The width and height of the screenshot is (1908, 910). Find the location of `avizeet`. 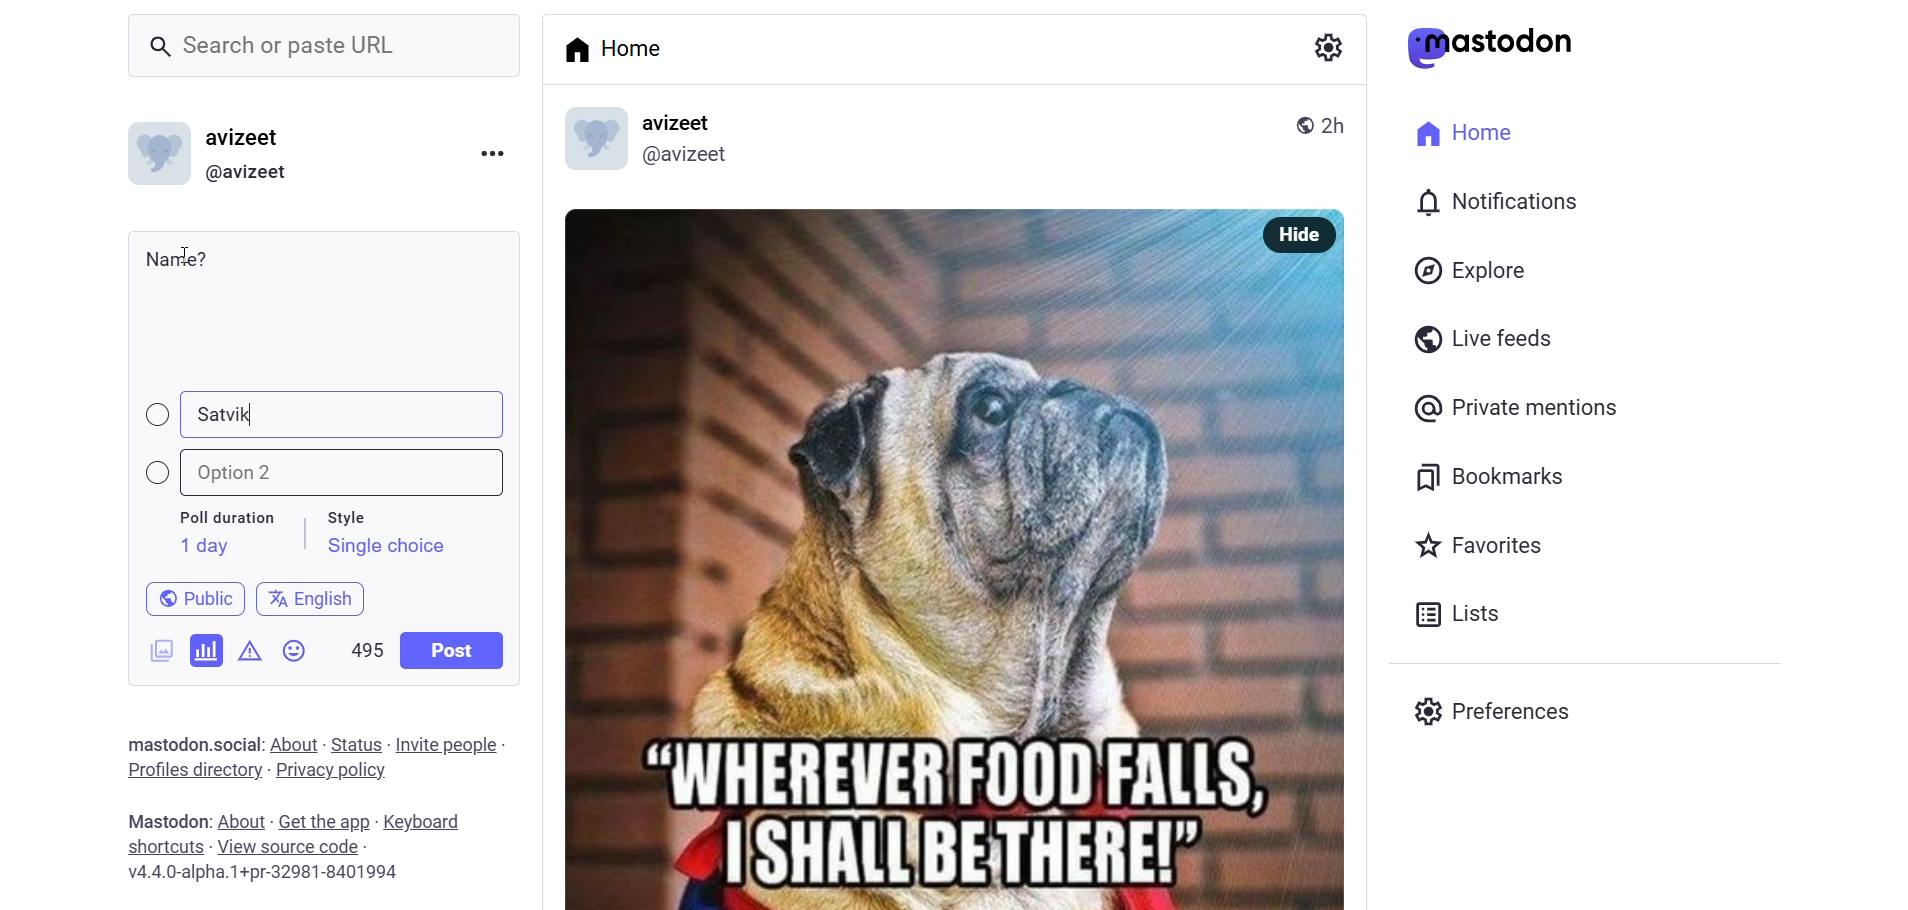

avizeet is located at coordinates (682, 124).